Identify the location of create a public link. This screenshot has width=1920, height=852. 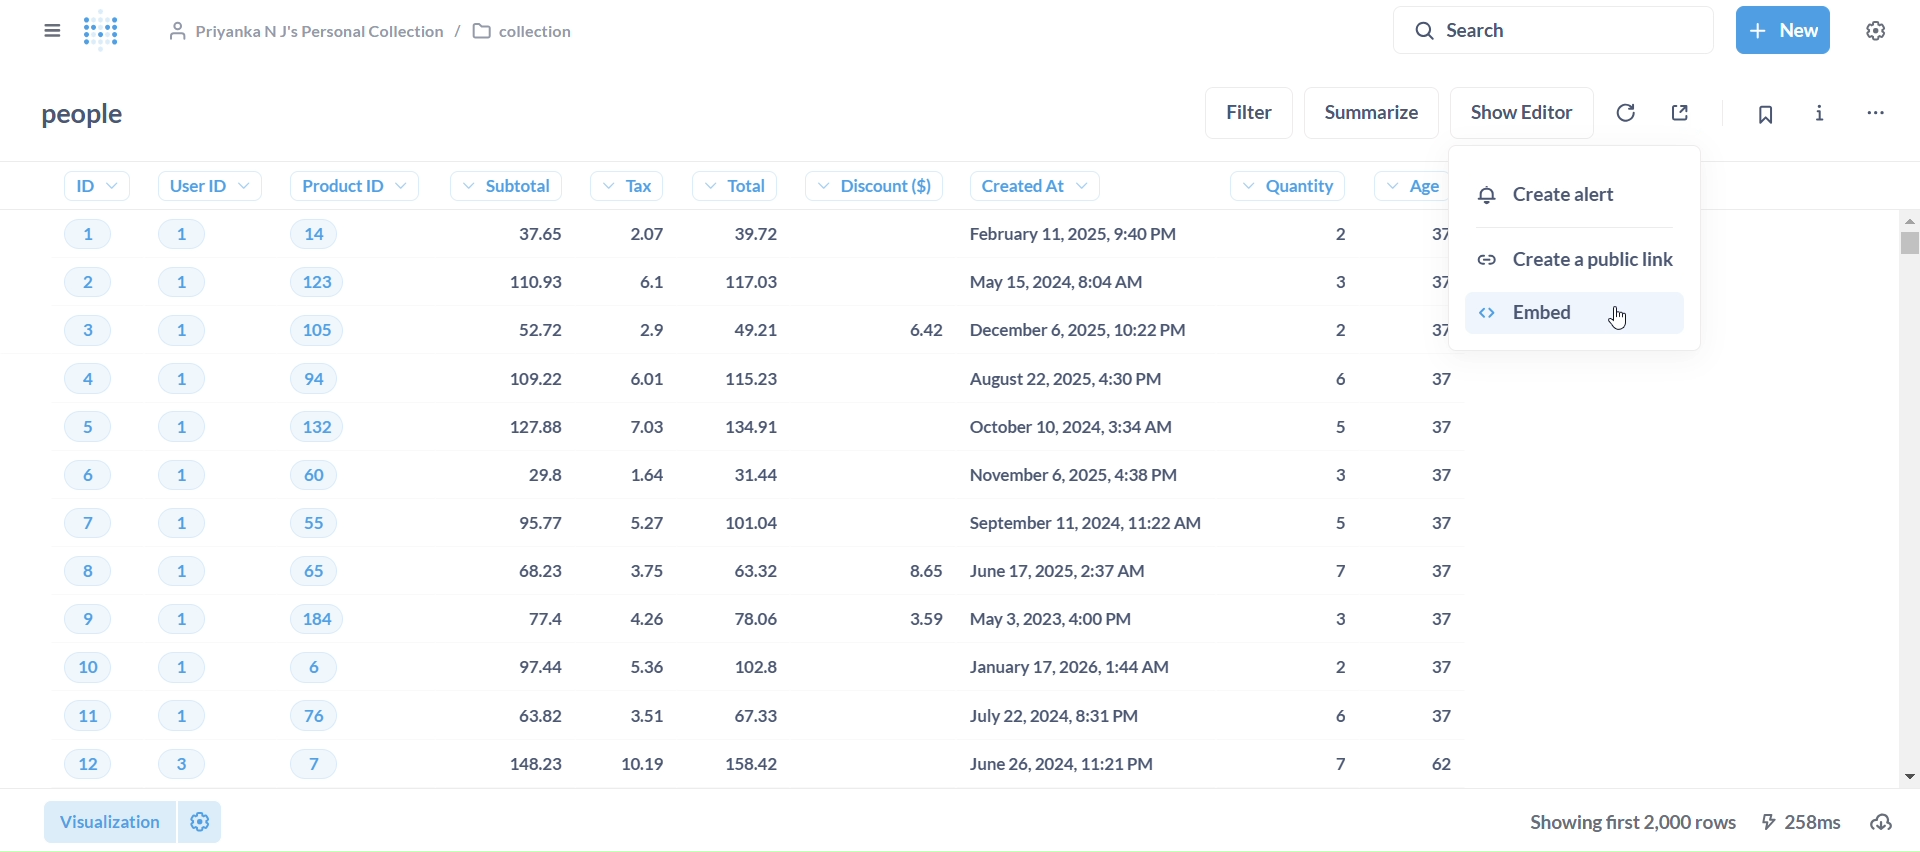
(1586, 253).